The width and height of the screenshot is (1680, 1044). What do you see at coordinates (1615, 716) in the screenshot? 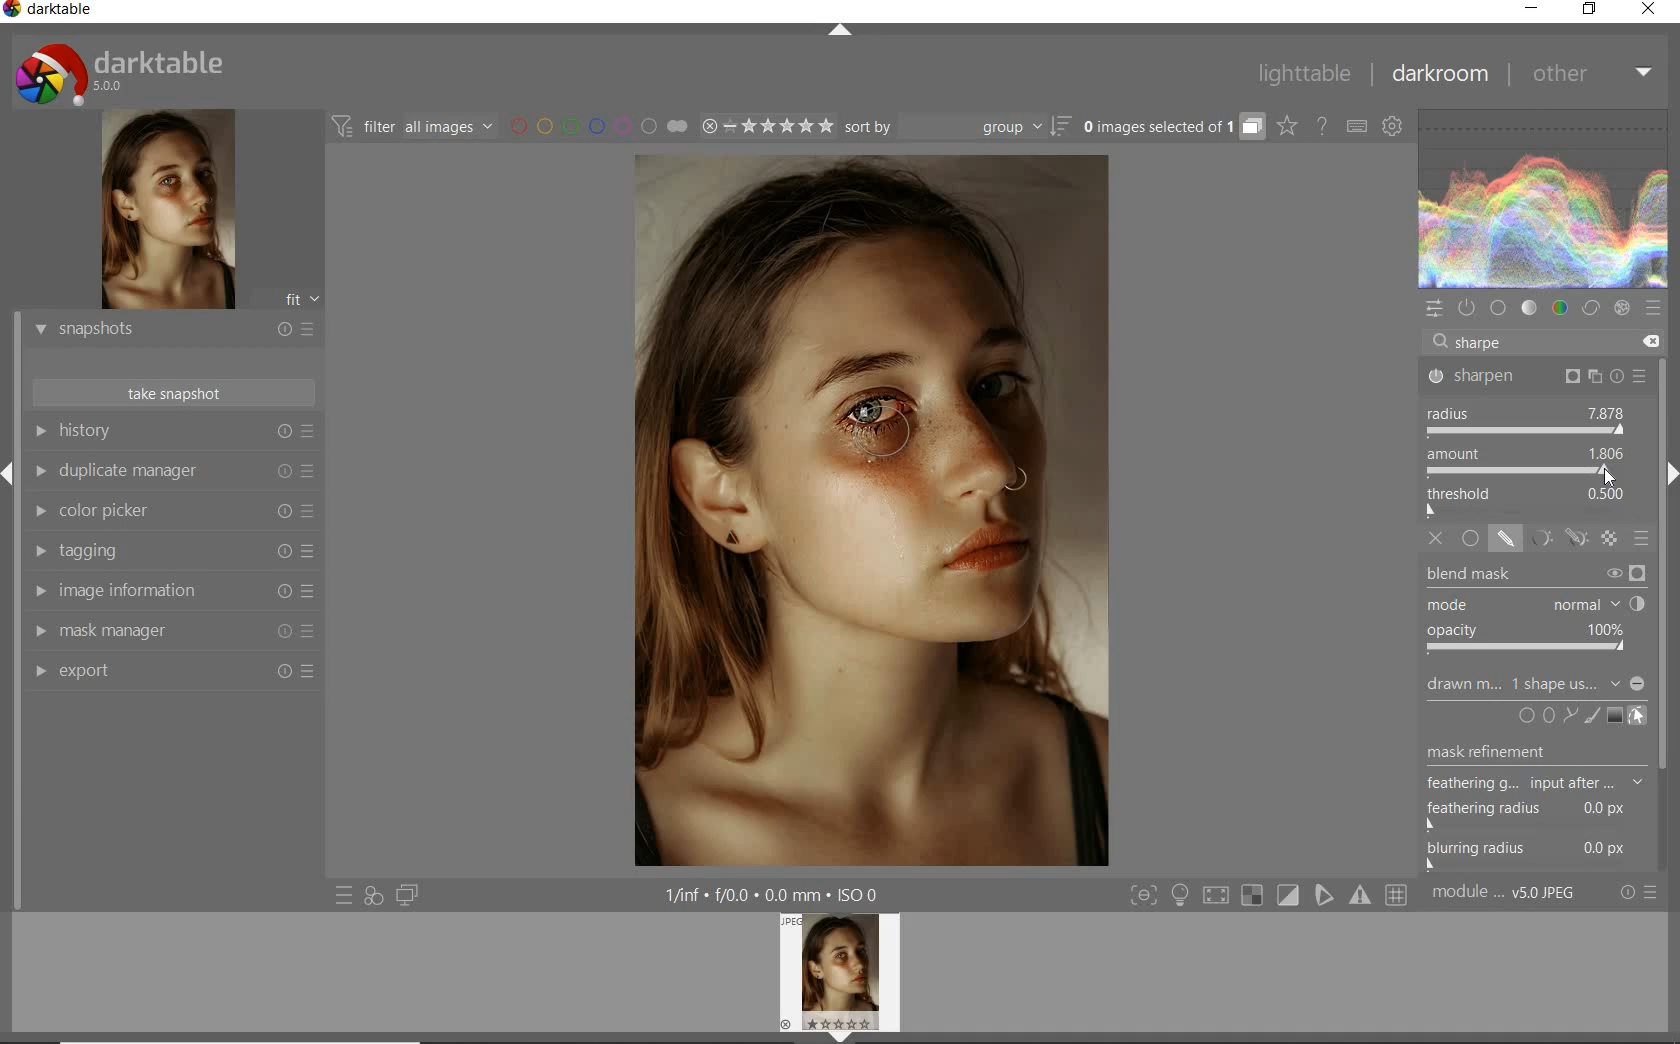
I see `ADD GRADIENT` at bounding box center [1615, 716].